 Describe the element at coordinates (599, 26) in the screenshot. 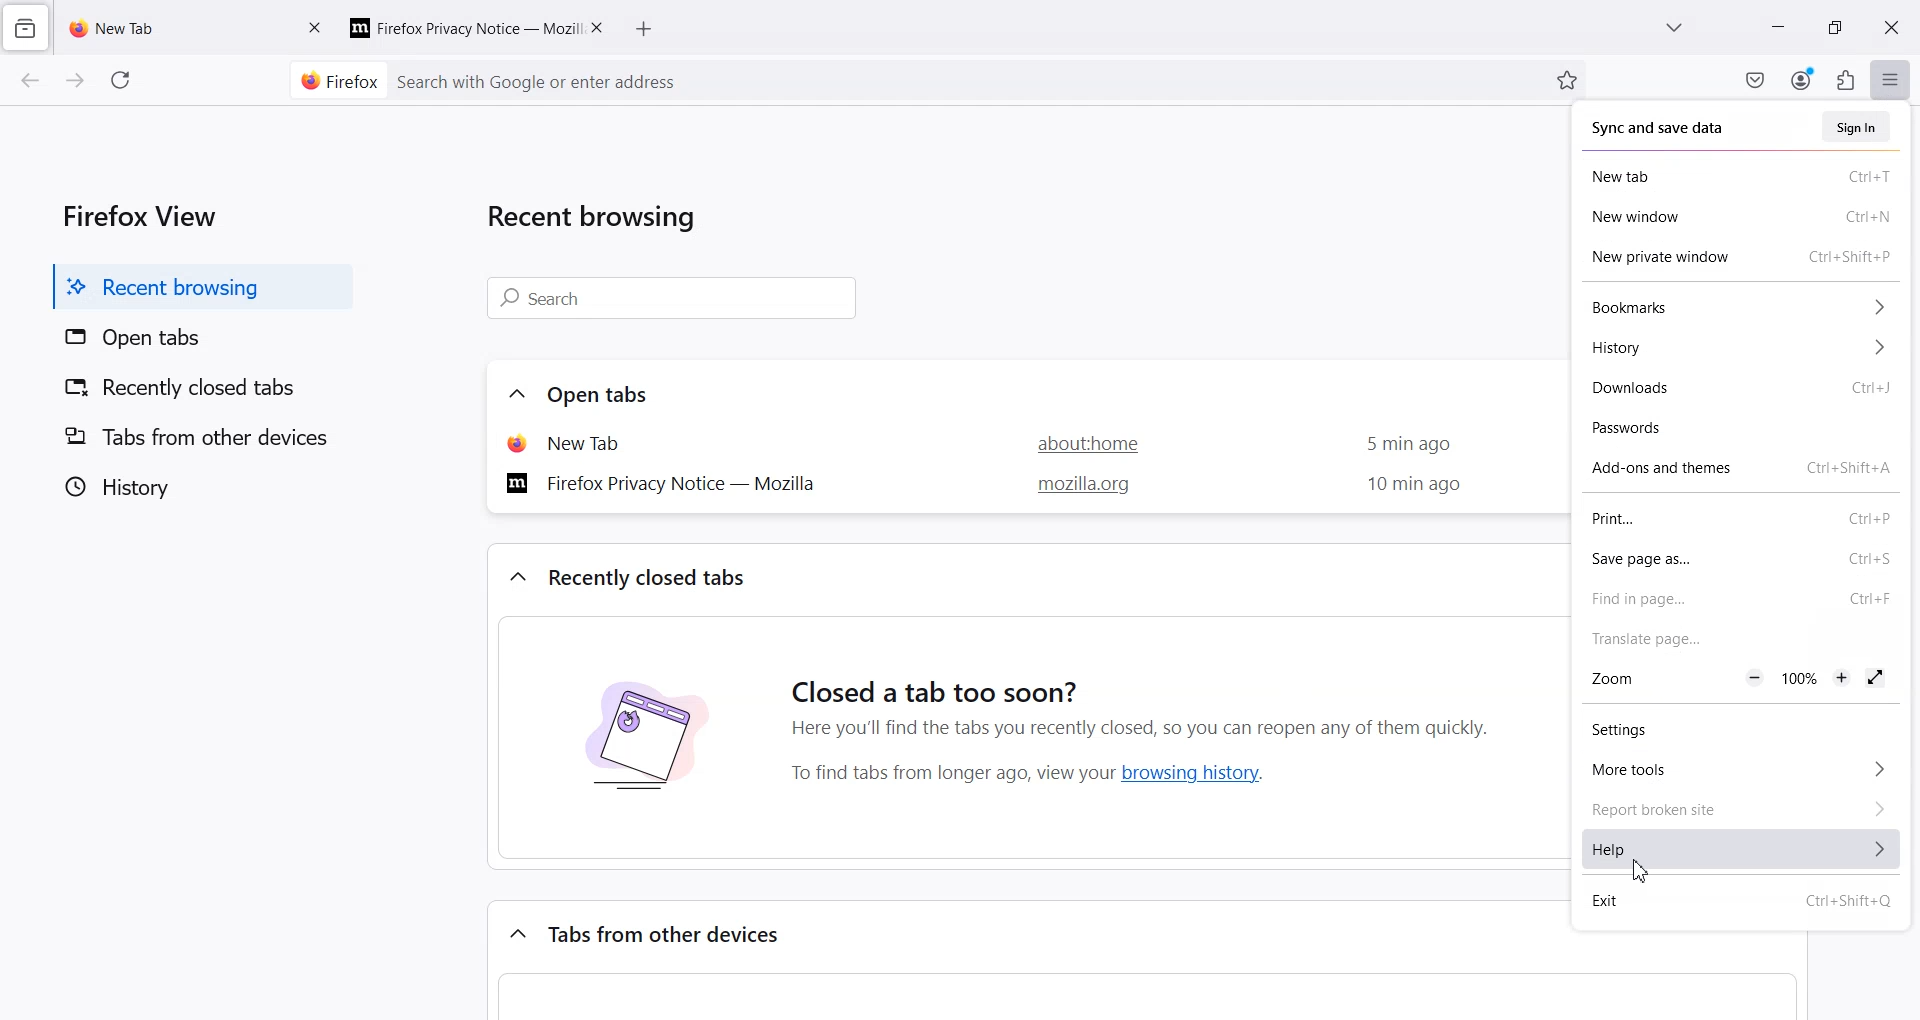

I see `Close Tab` at that location.